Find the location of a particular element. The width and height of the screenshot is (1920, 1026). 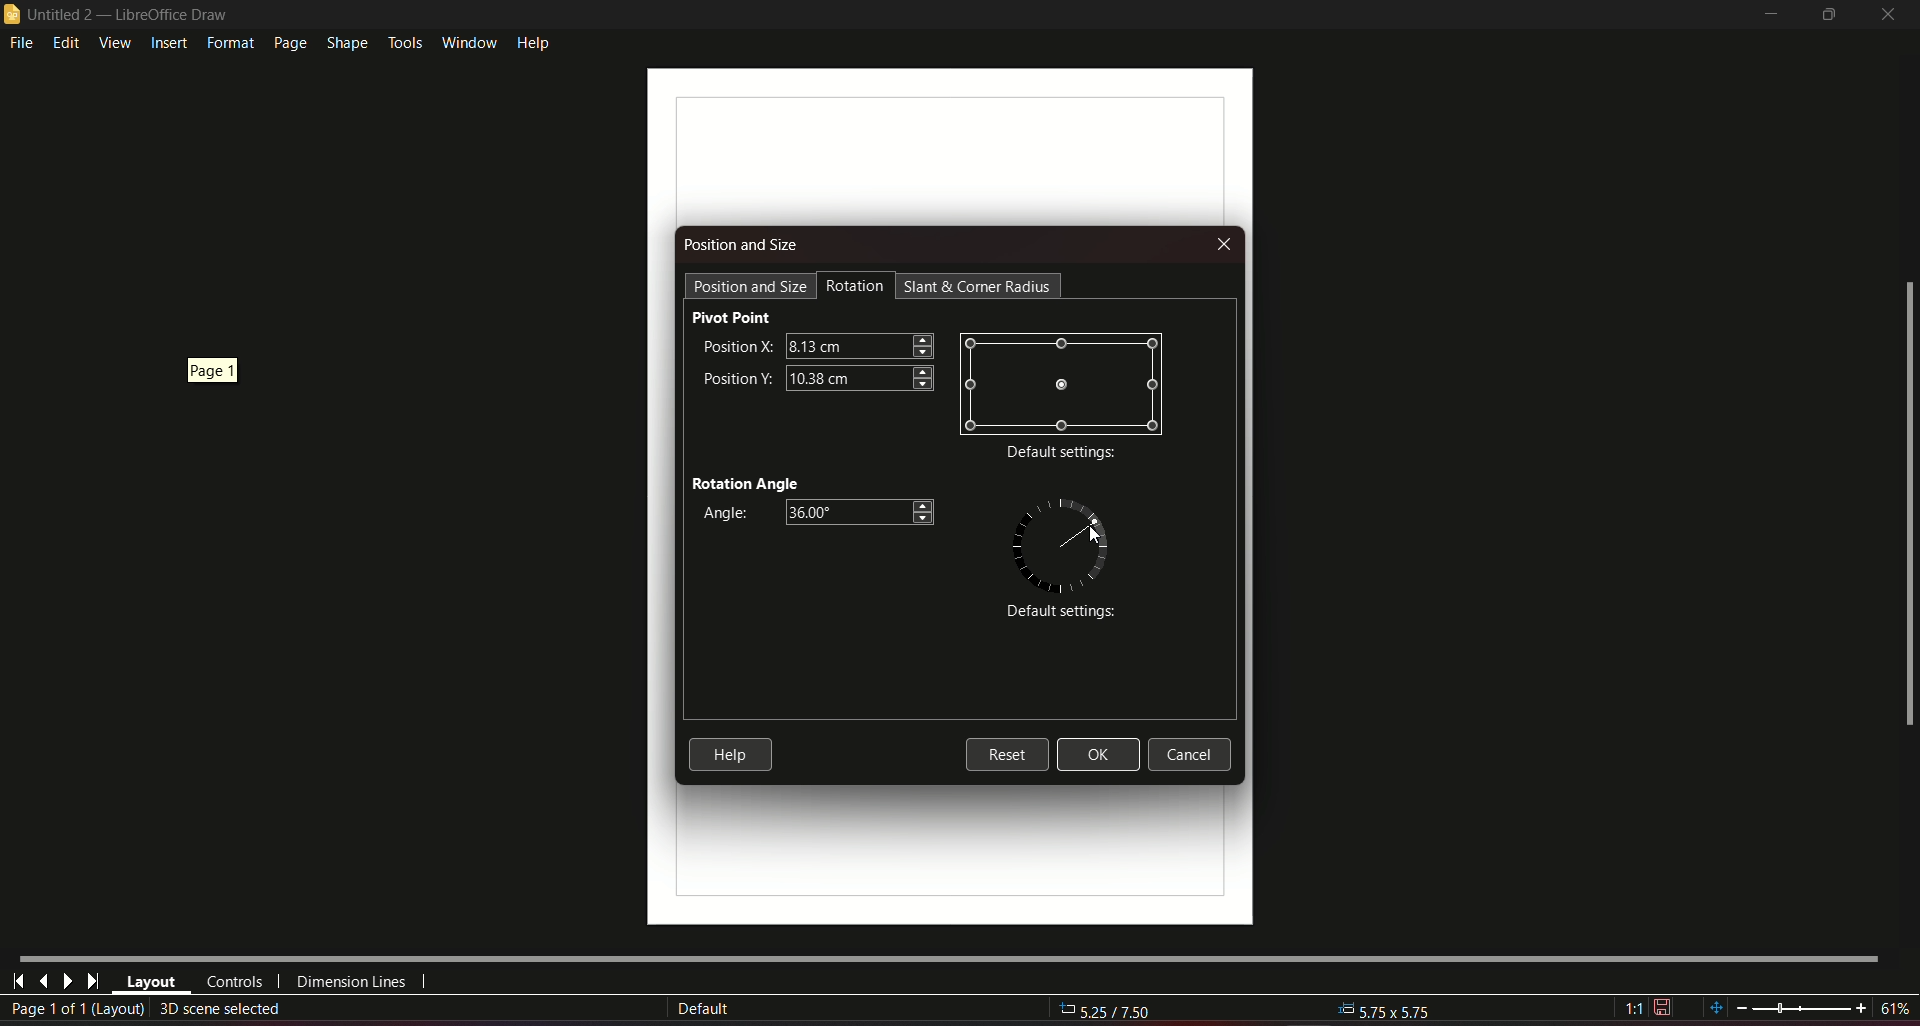

Reset is located at coordinates (1006, 753).